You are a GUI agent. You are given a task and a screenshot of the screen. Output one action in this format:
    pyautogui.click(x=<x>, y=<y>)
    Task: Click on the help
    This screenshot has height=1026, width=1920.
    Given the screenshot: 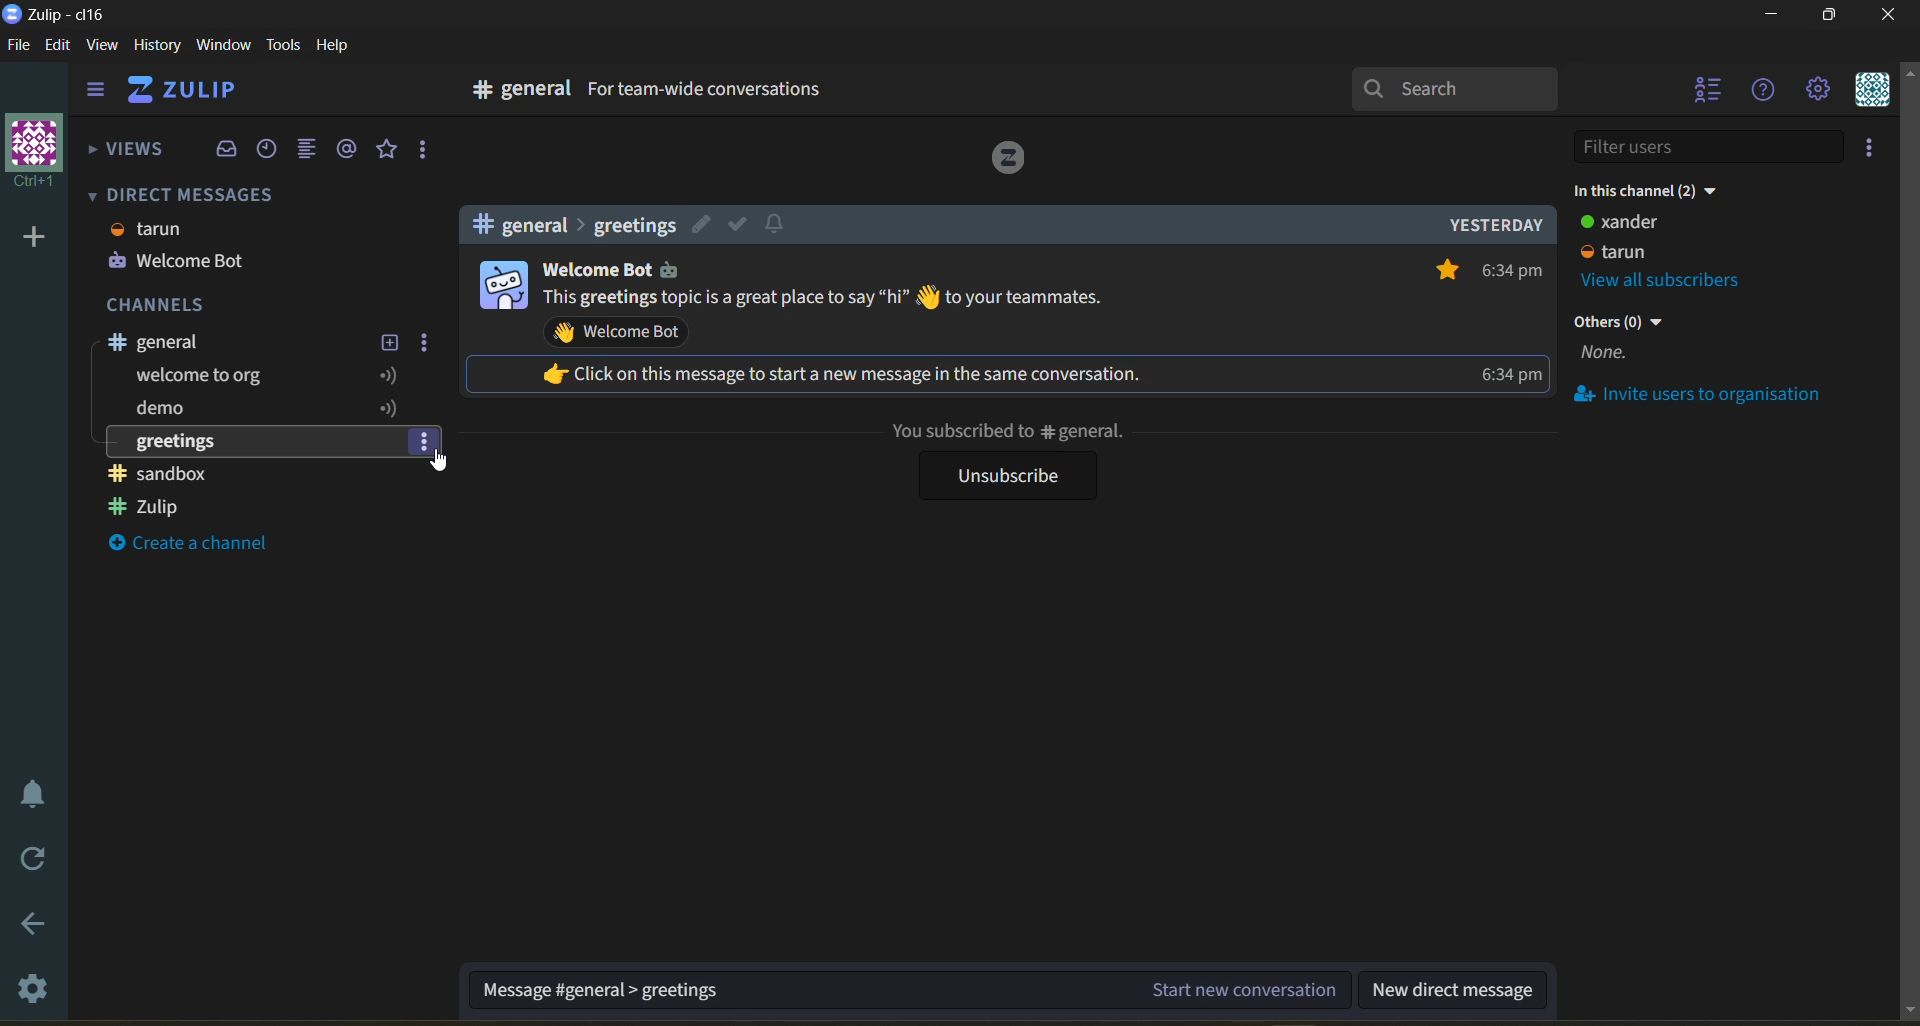 What is the action you would take?
    pyautogui.click(x=339, y=48)
    